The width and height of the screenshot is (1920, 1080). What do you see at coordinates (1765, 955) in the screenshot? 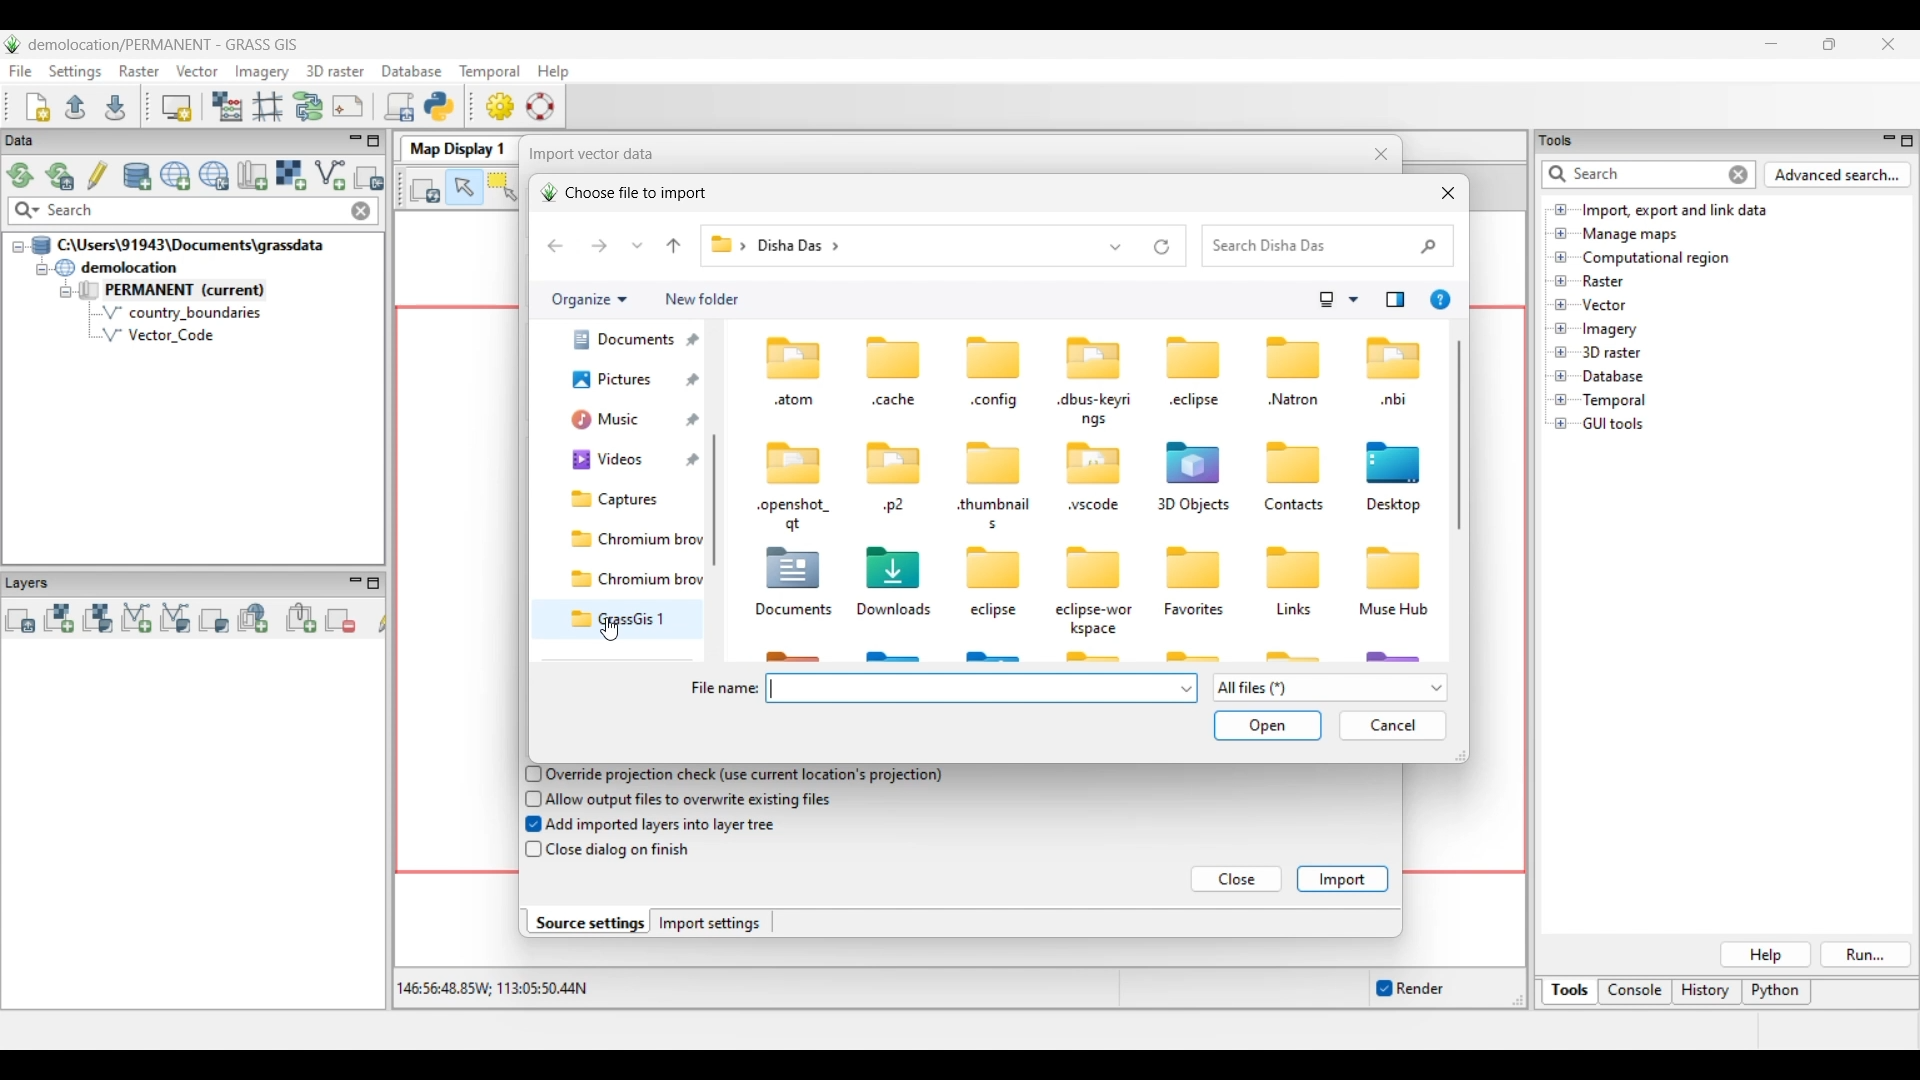
I see `Help` at bounding box center [1765, 955].